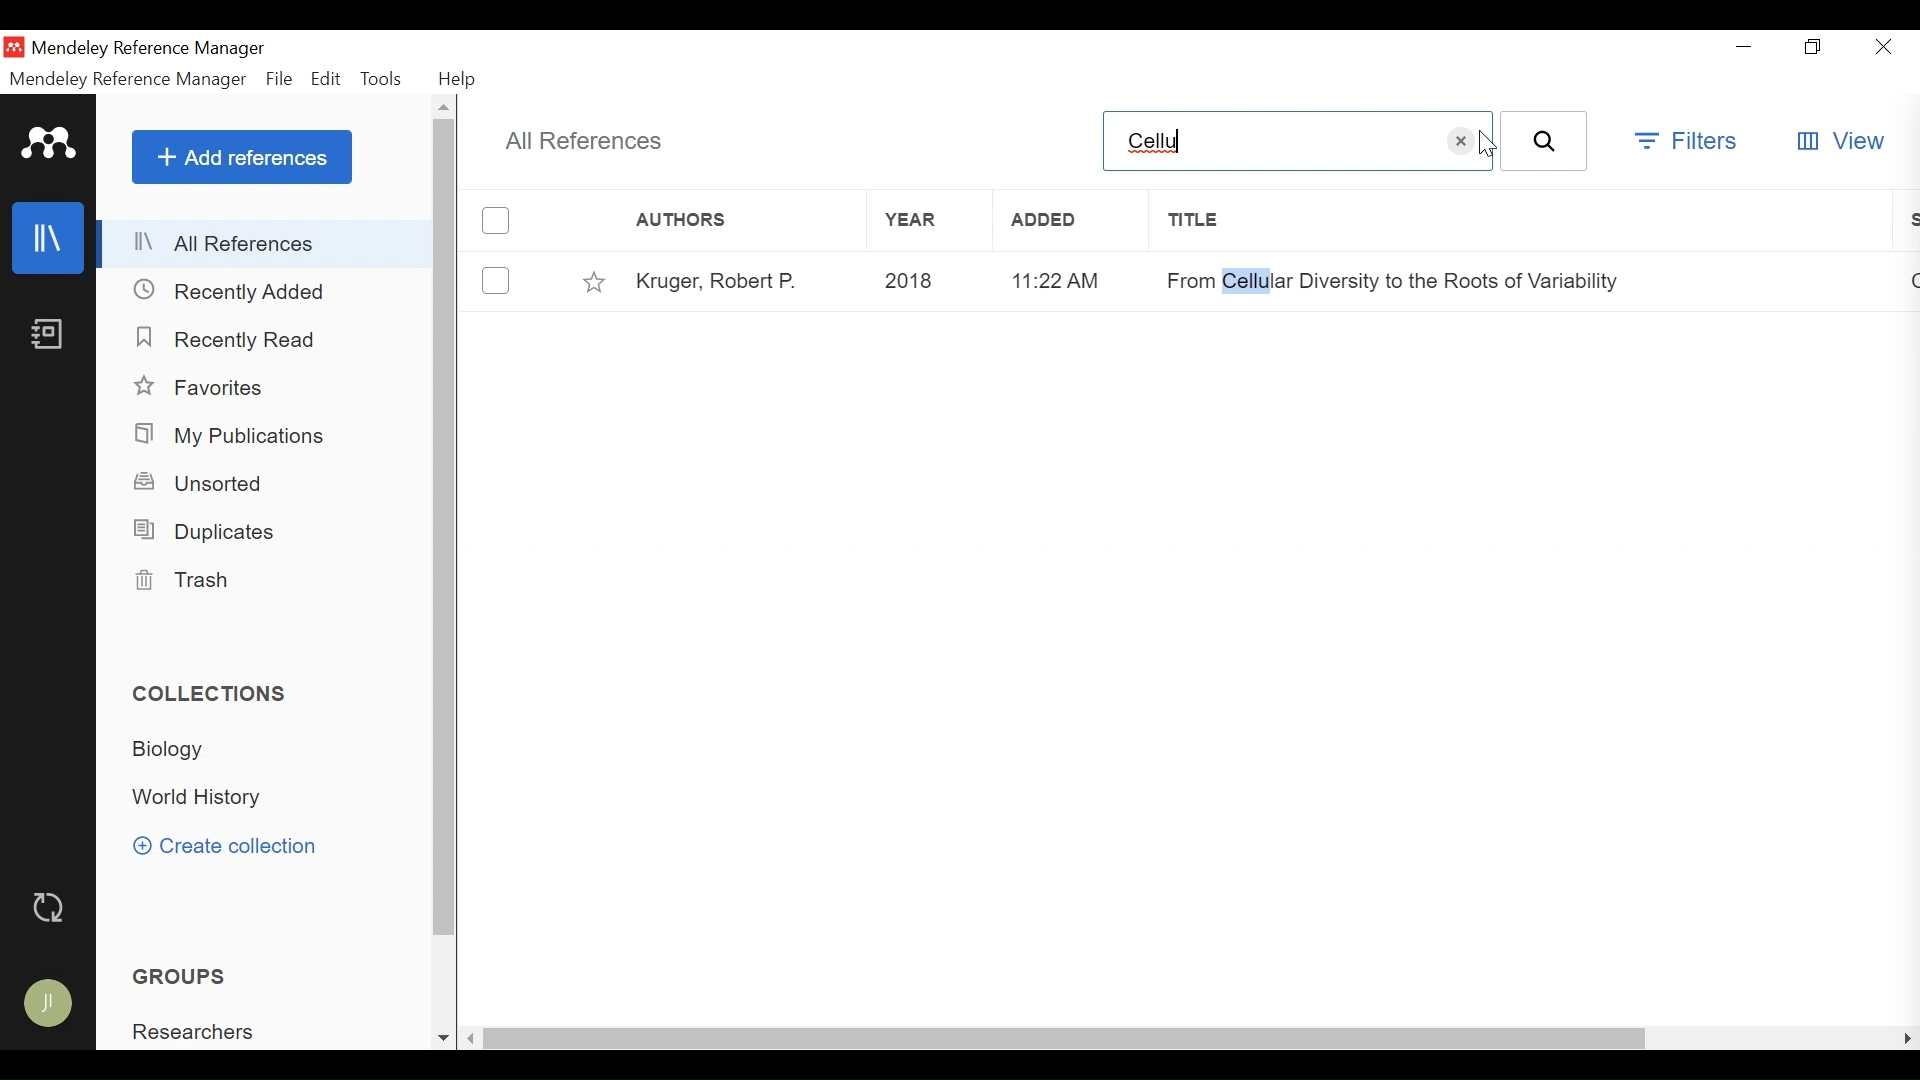 This screenshot has height=1080, width=1920. What do you see at coordinates (200, 484) in the screenshot?
I see `Unsorted` at bounding box center [200, 484].